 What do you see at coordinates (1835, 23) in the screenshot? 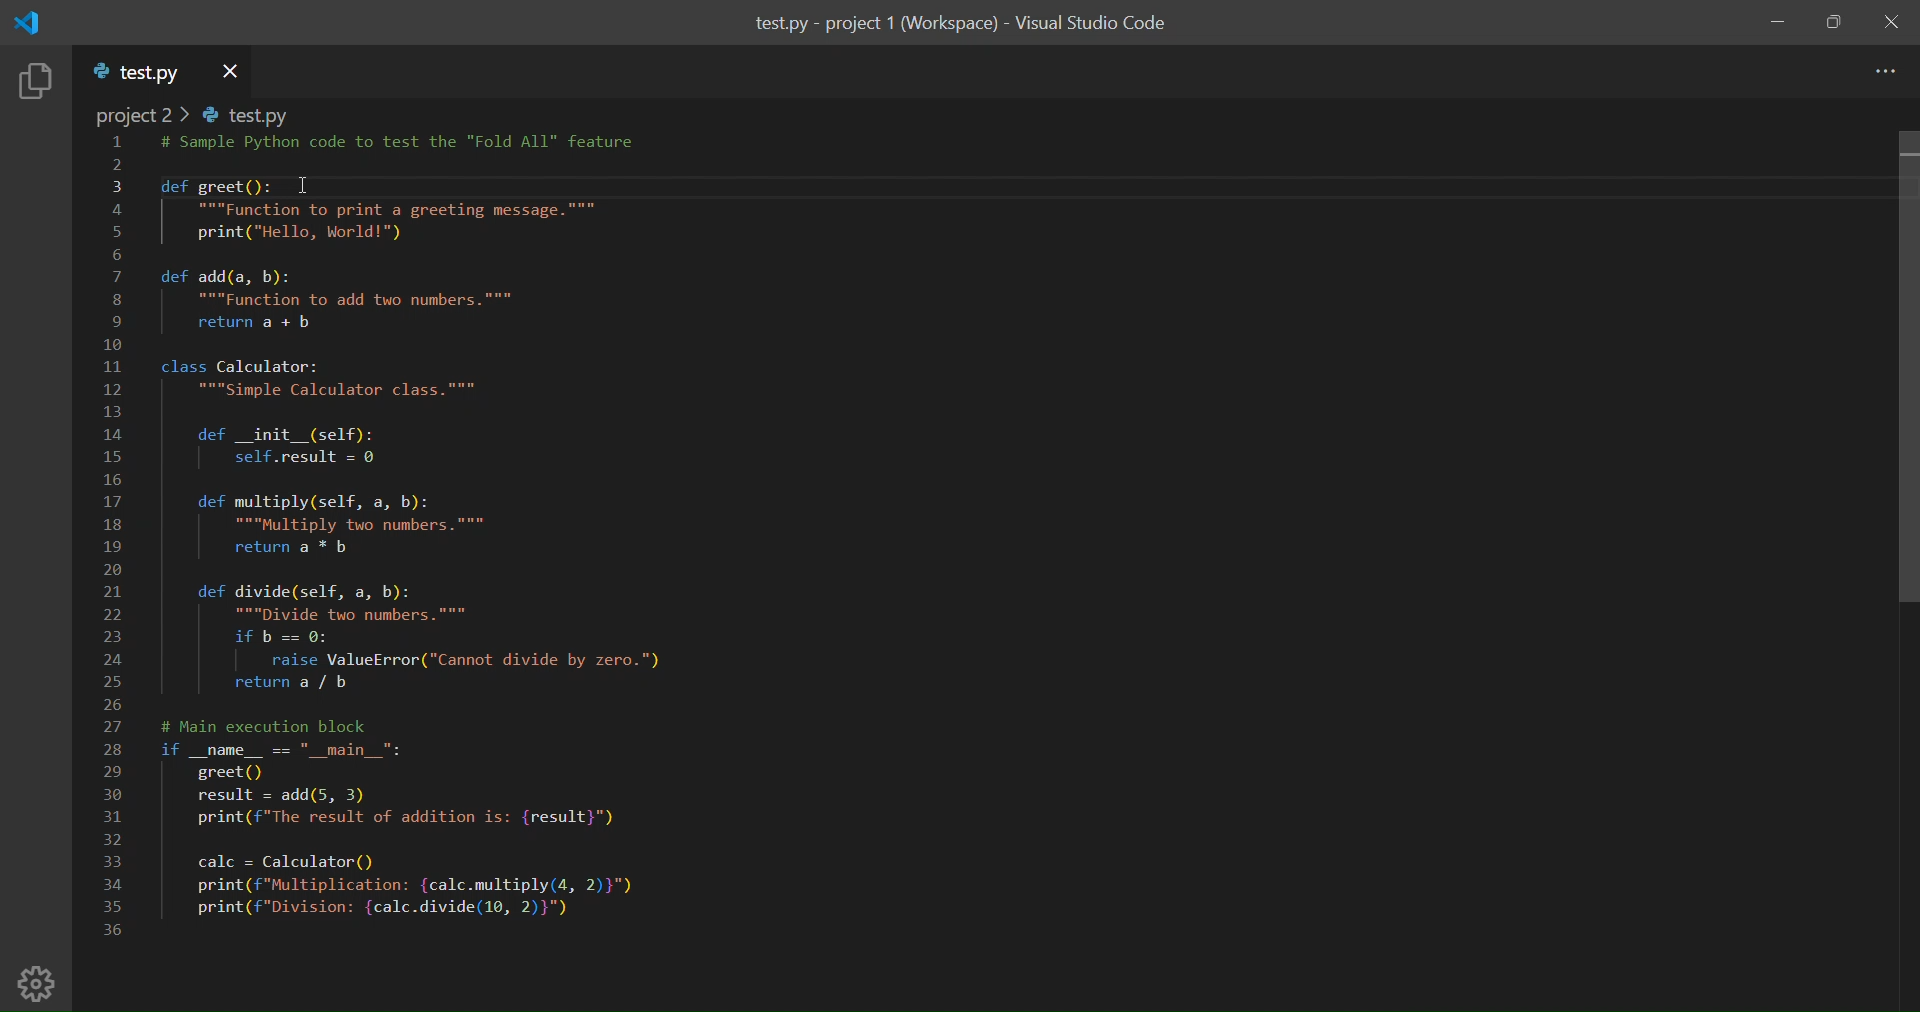
I see `maximize` at bounding box center [1835, 23].